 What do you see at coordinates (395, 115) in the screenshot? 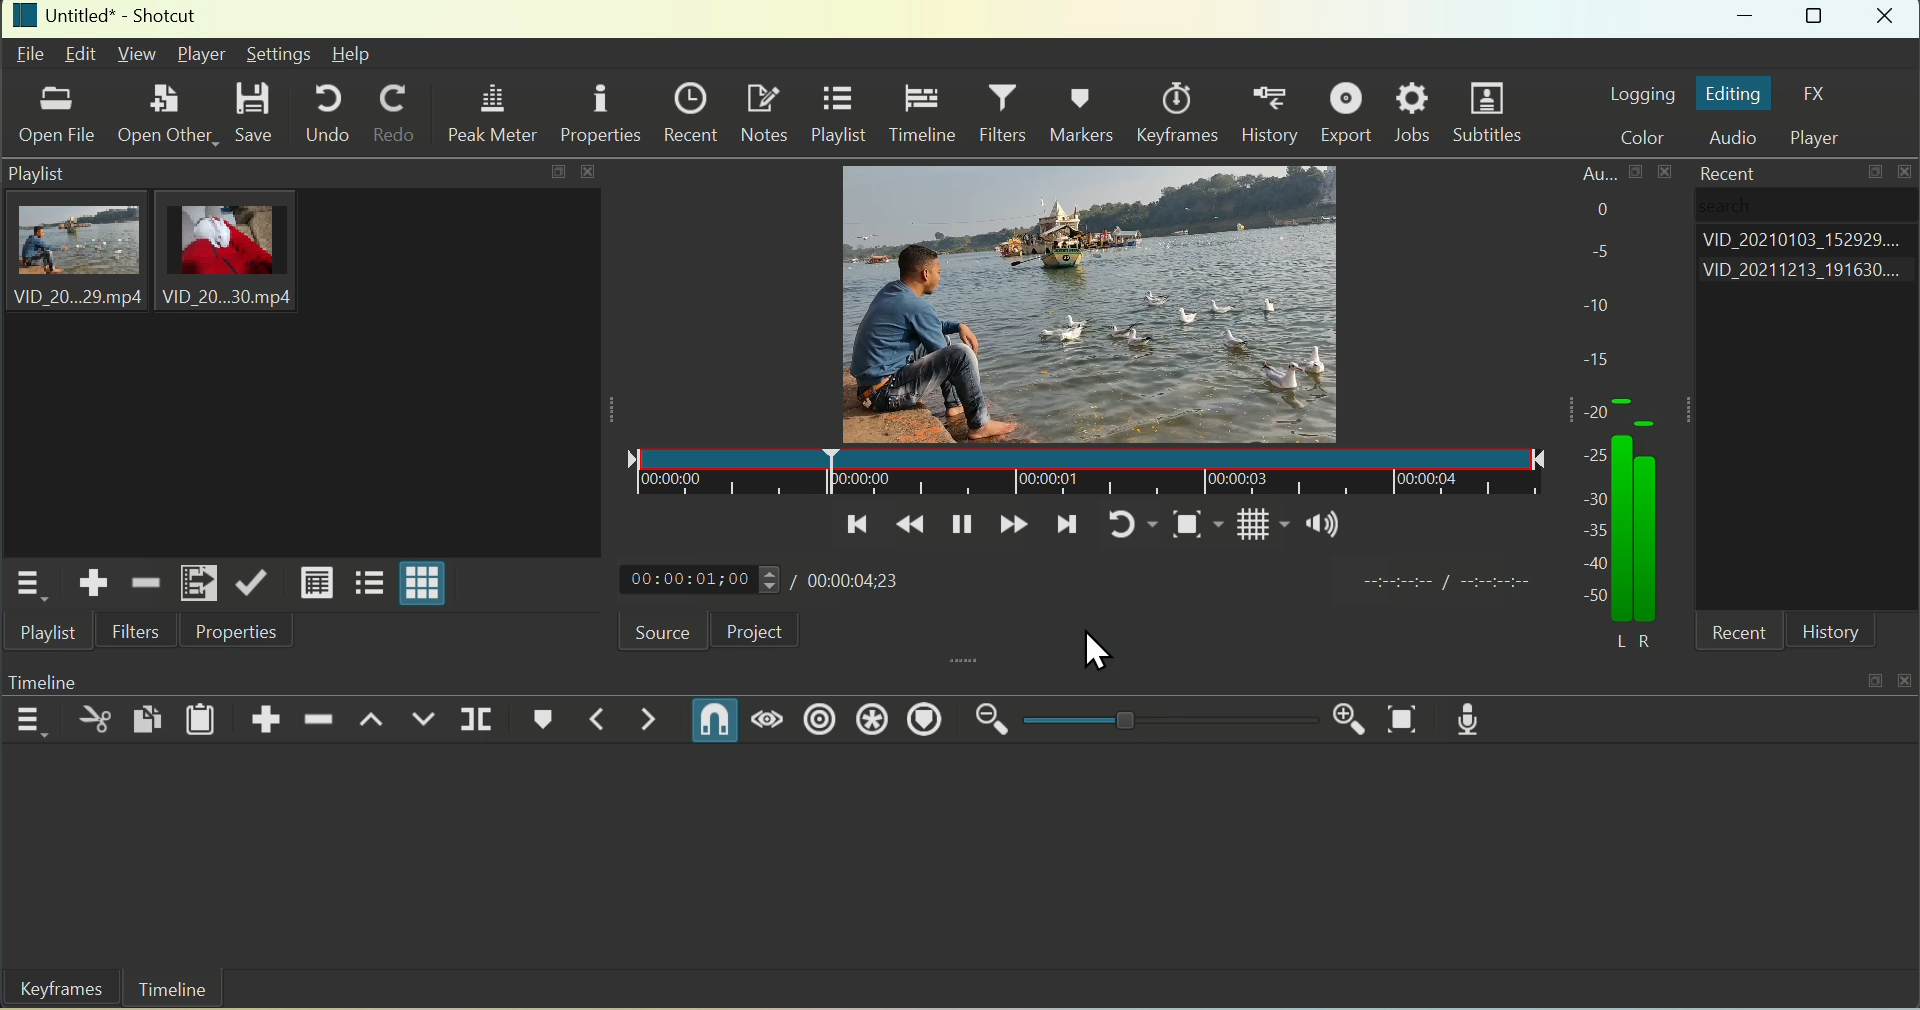
I see `Redo` at bounding box center [395, 115].